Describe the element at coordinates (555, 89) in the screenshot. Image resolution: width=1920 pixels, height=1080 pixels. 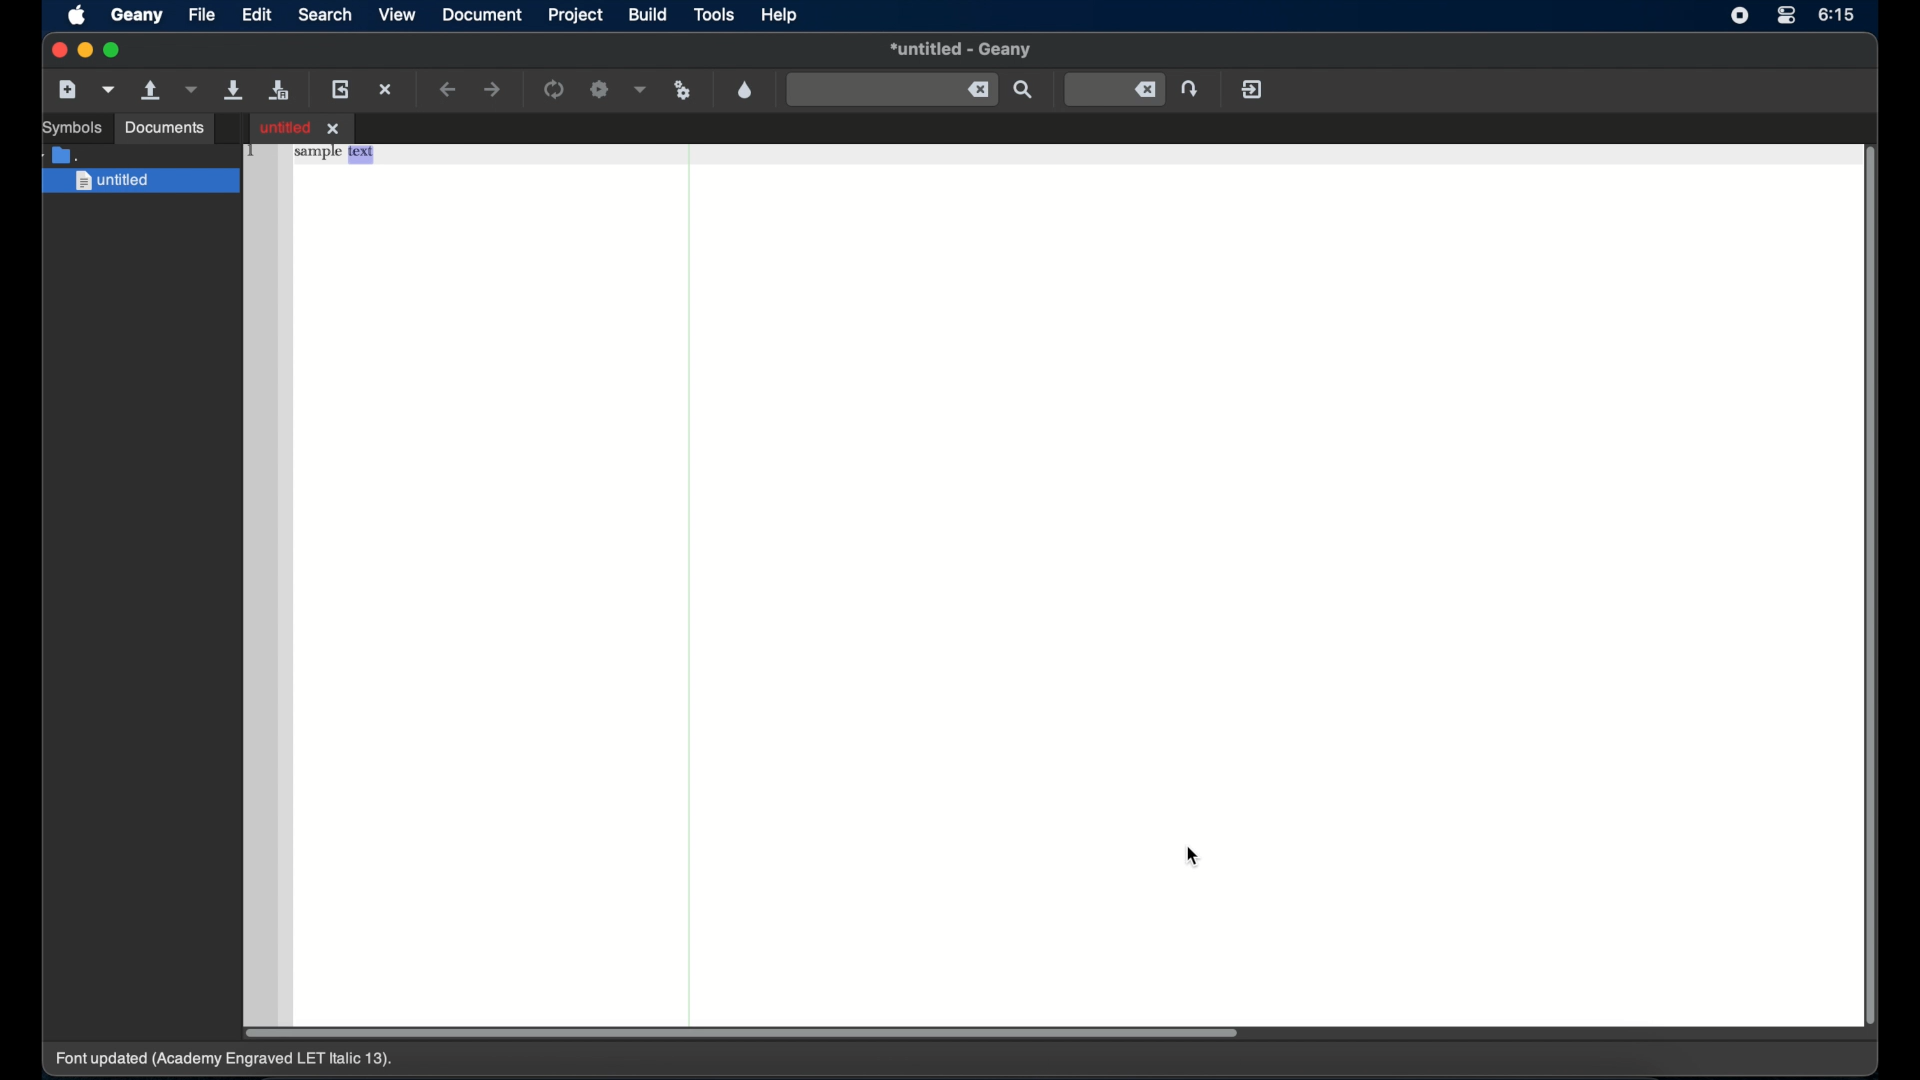
I see `compile the current file` at that location.